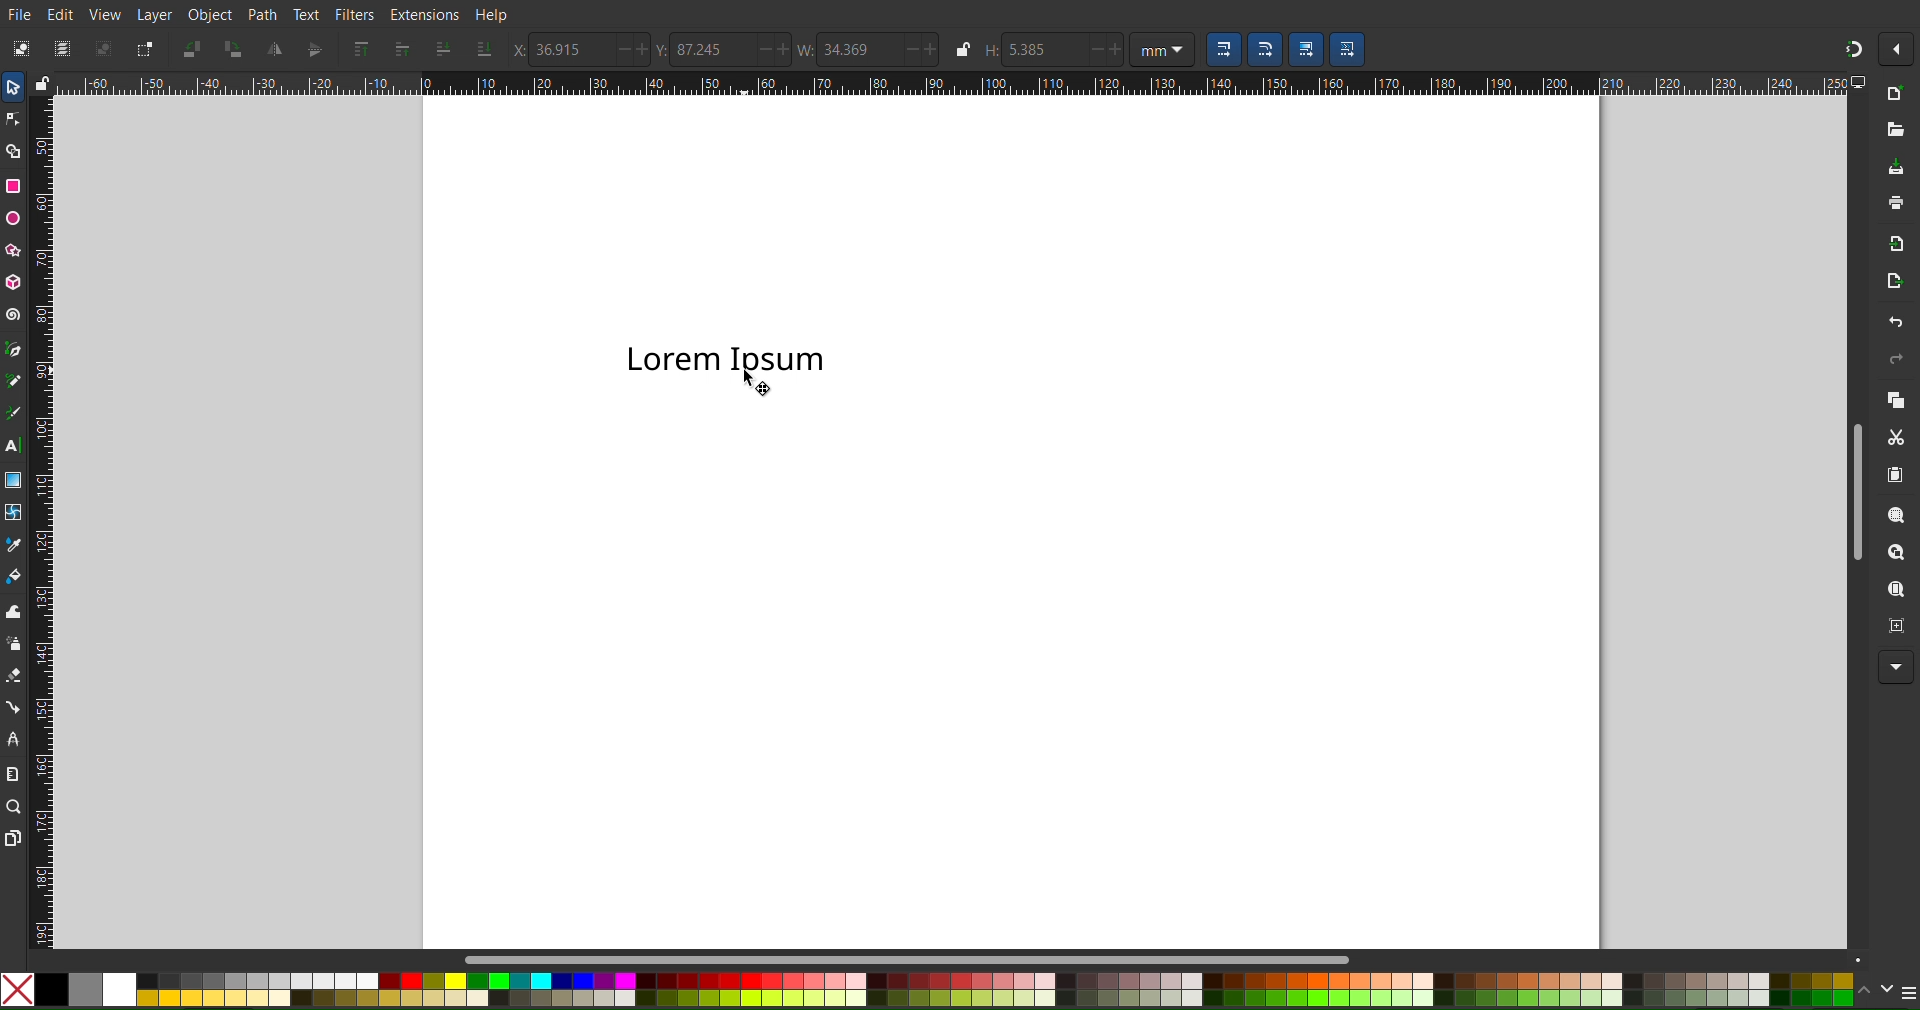 This screenshot has width=1920, height=1010. Describe the element at coordinates (144, 49) in the screenshot. I see `Toggle Selection Box` at that location.